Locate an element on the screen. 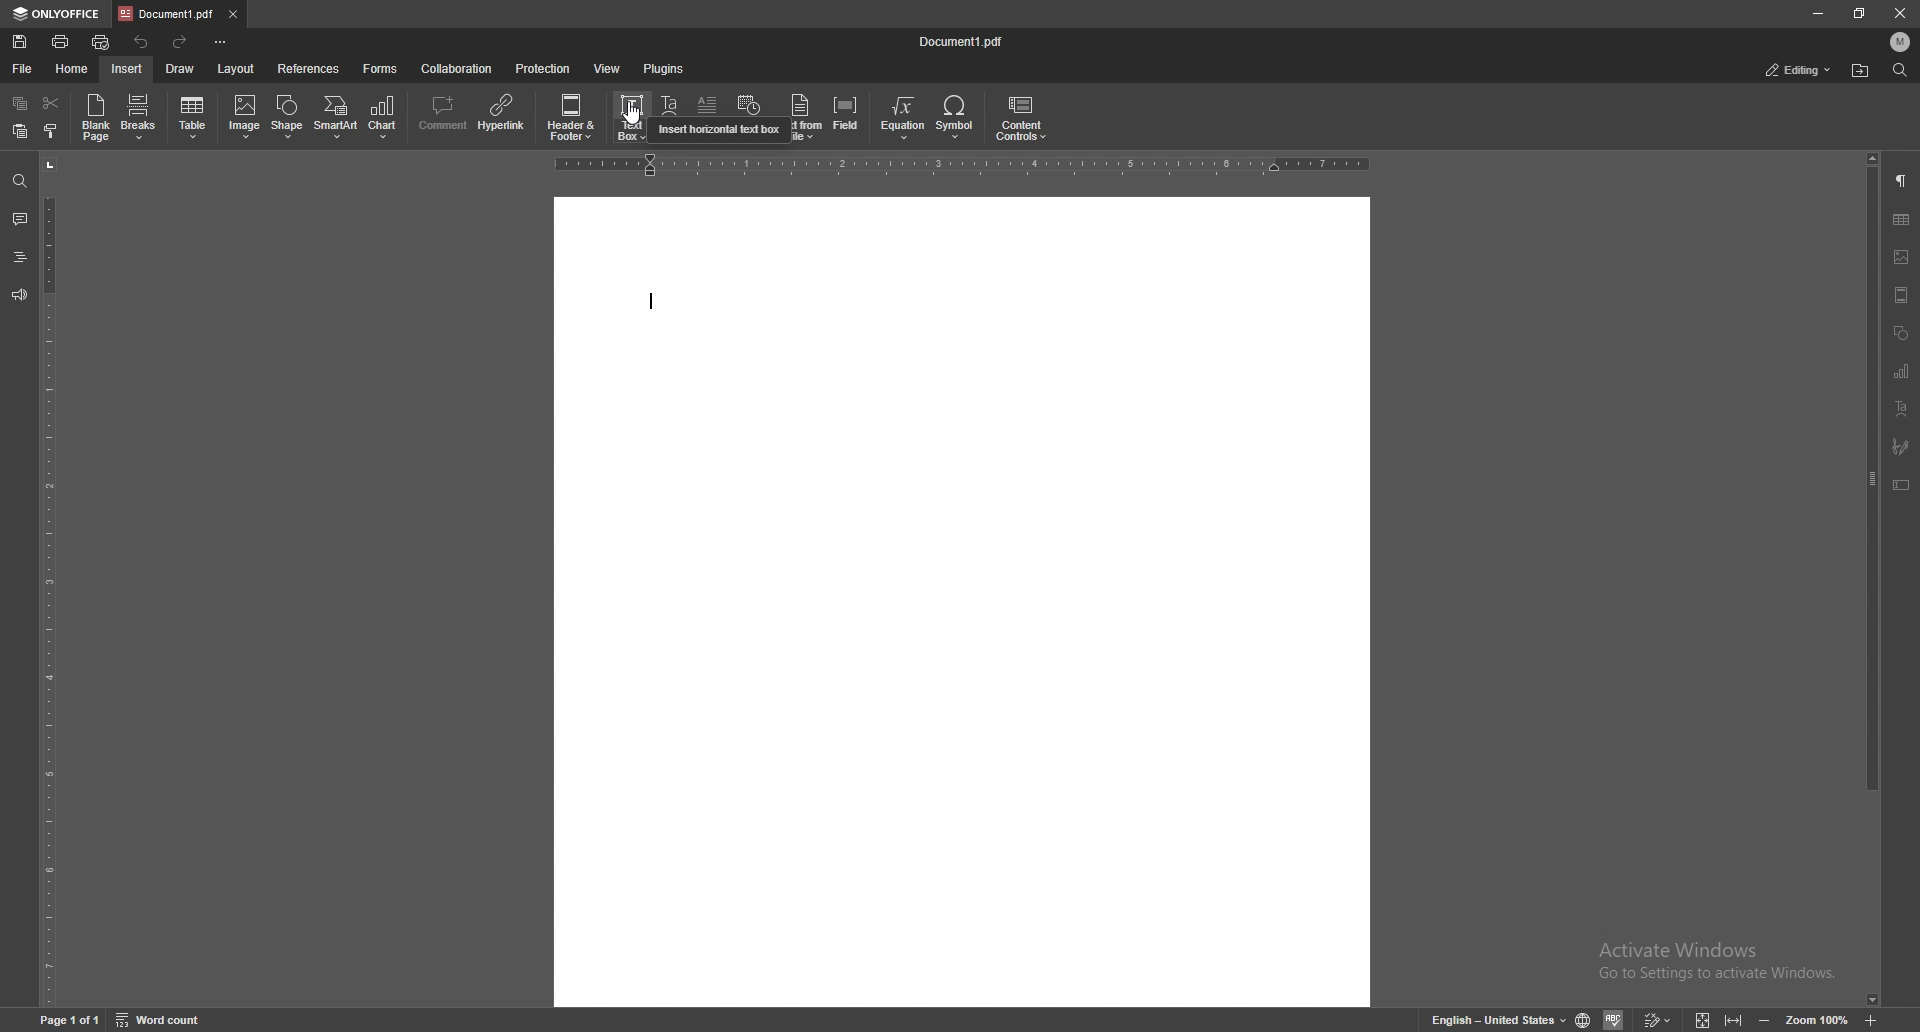  text box is located at coordinates (633, 116).